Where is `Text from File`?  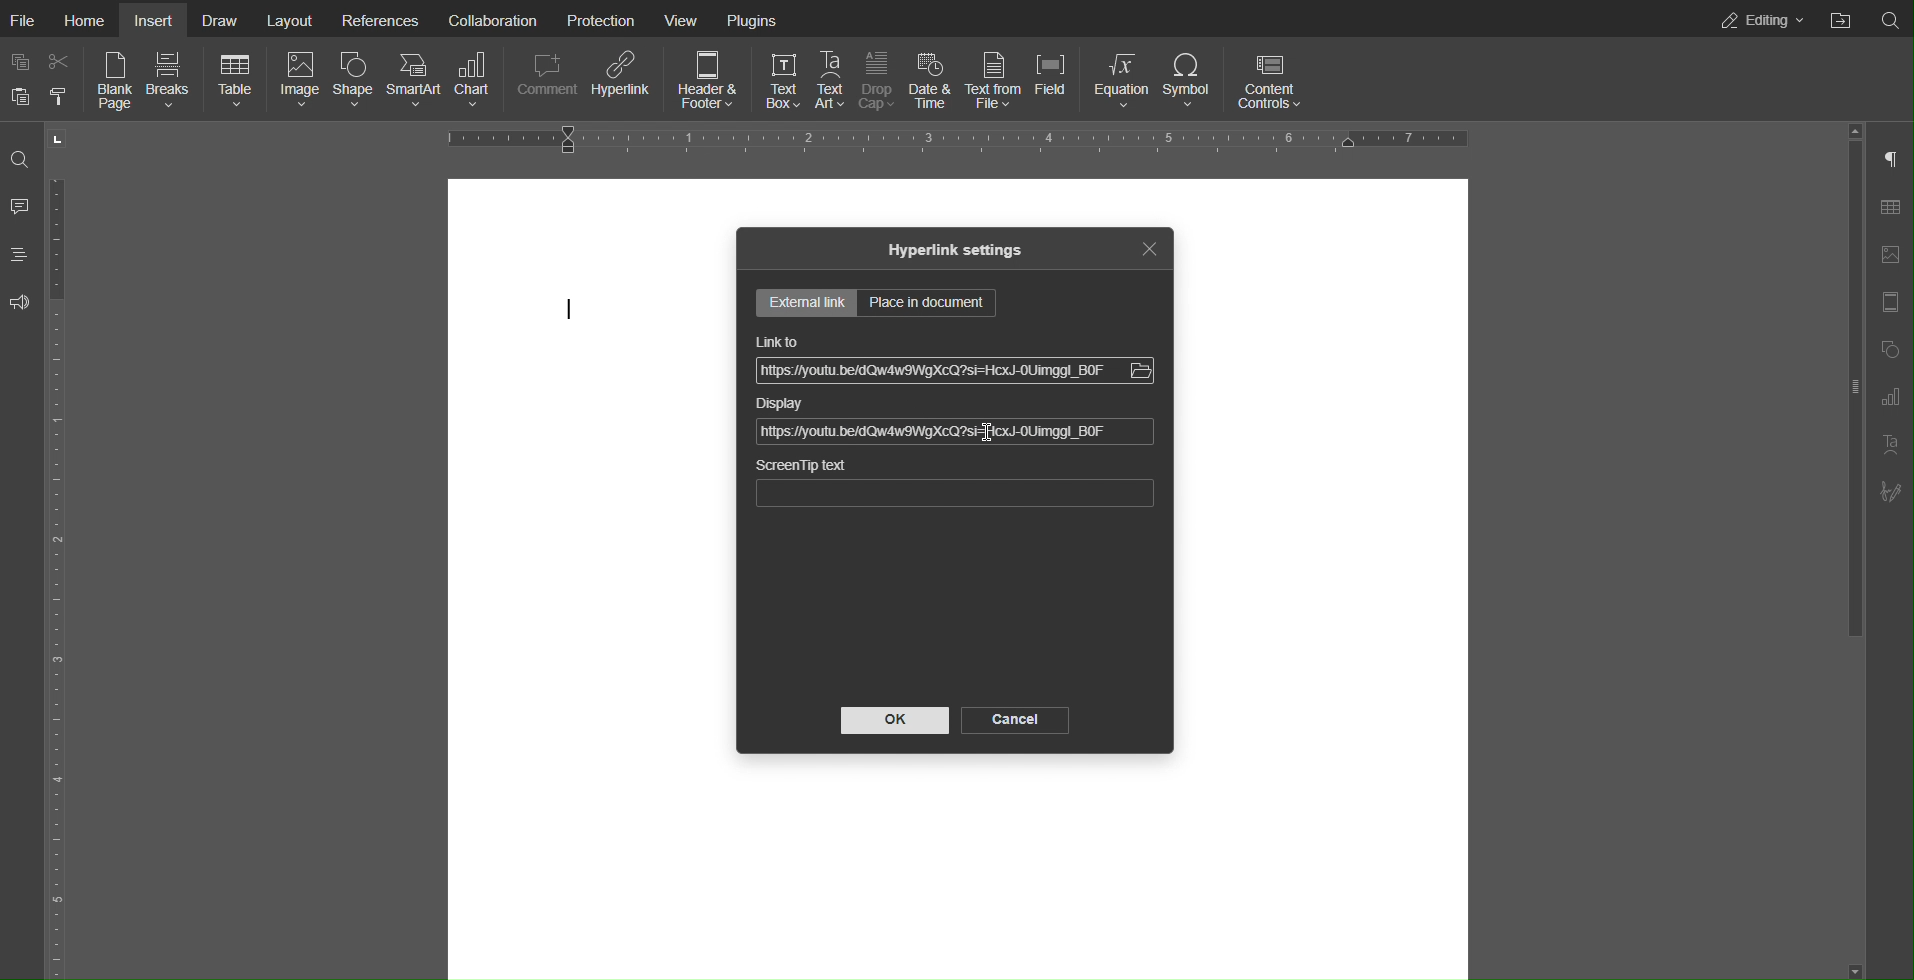 Text from File is located at coordinates (997, 82).